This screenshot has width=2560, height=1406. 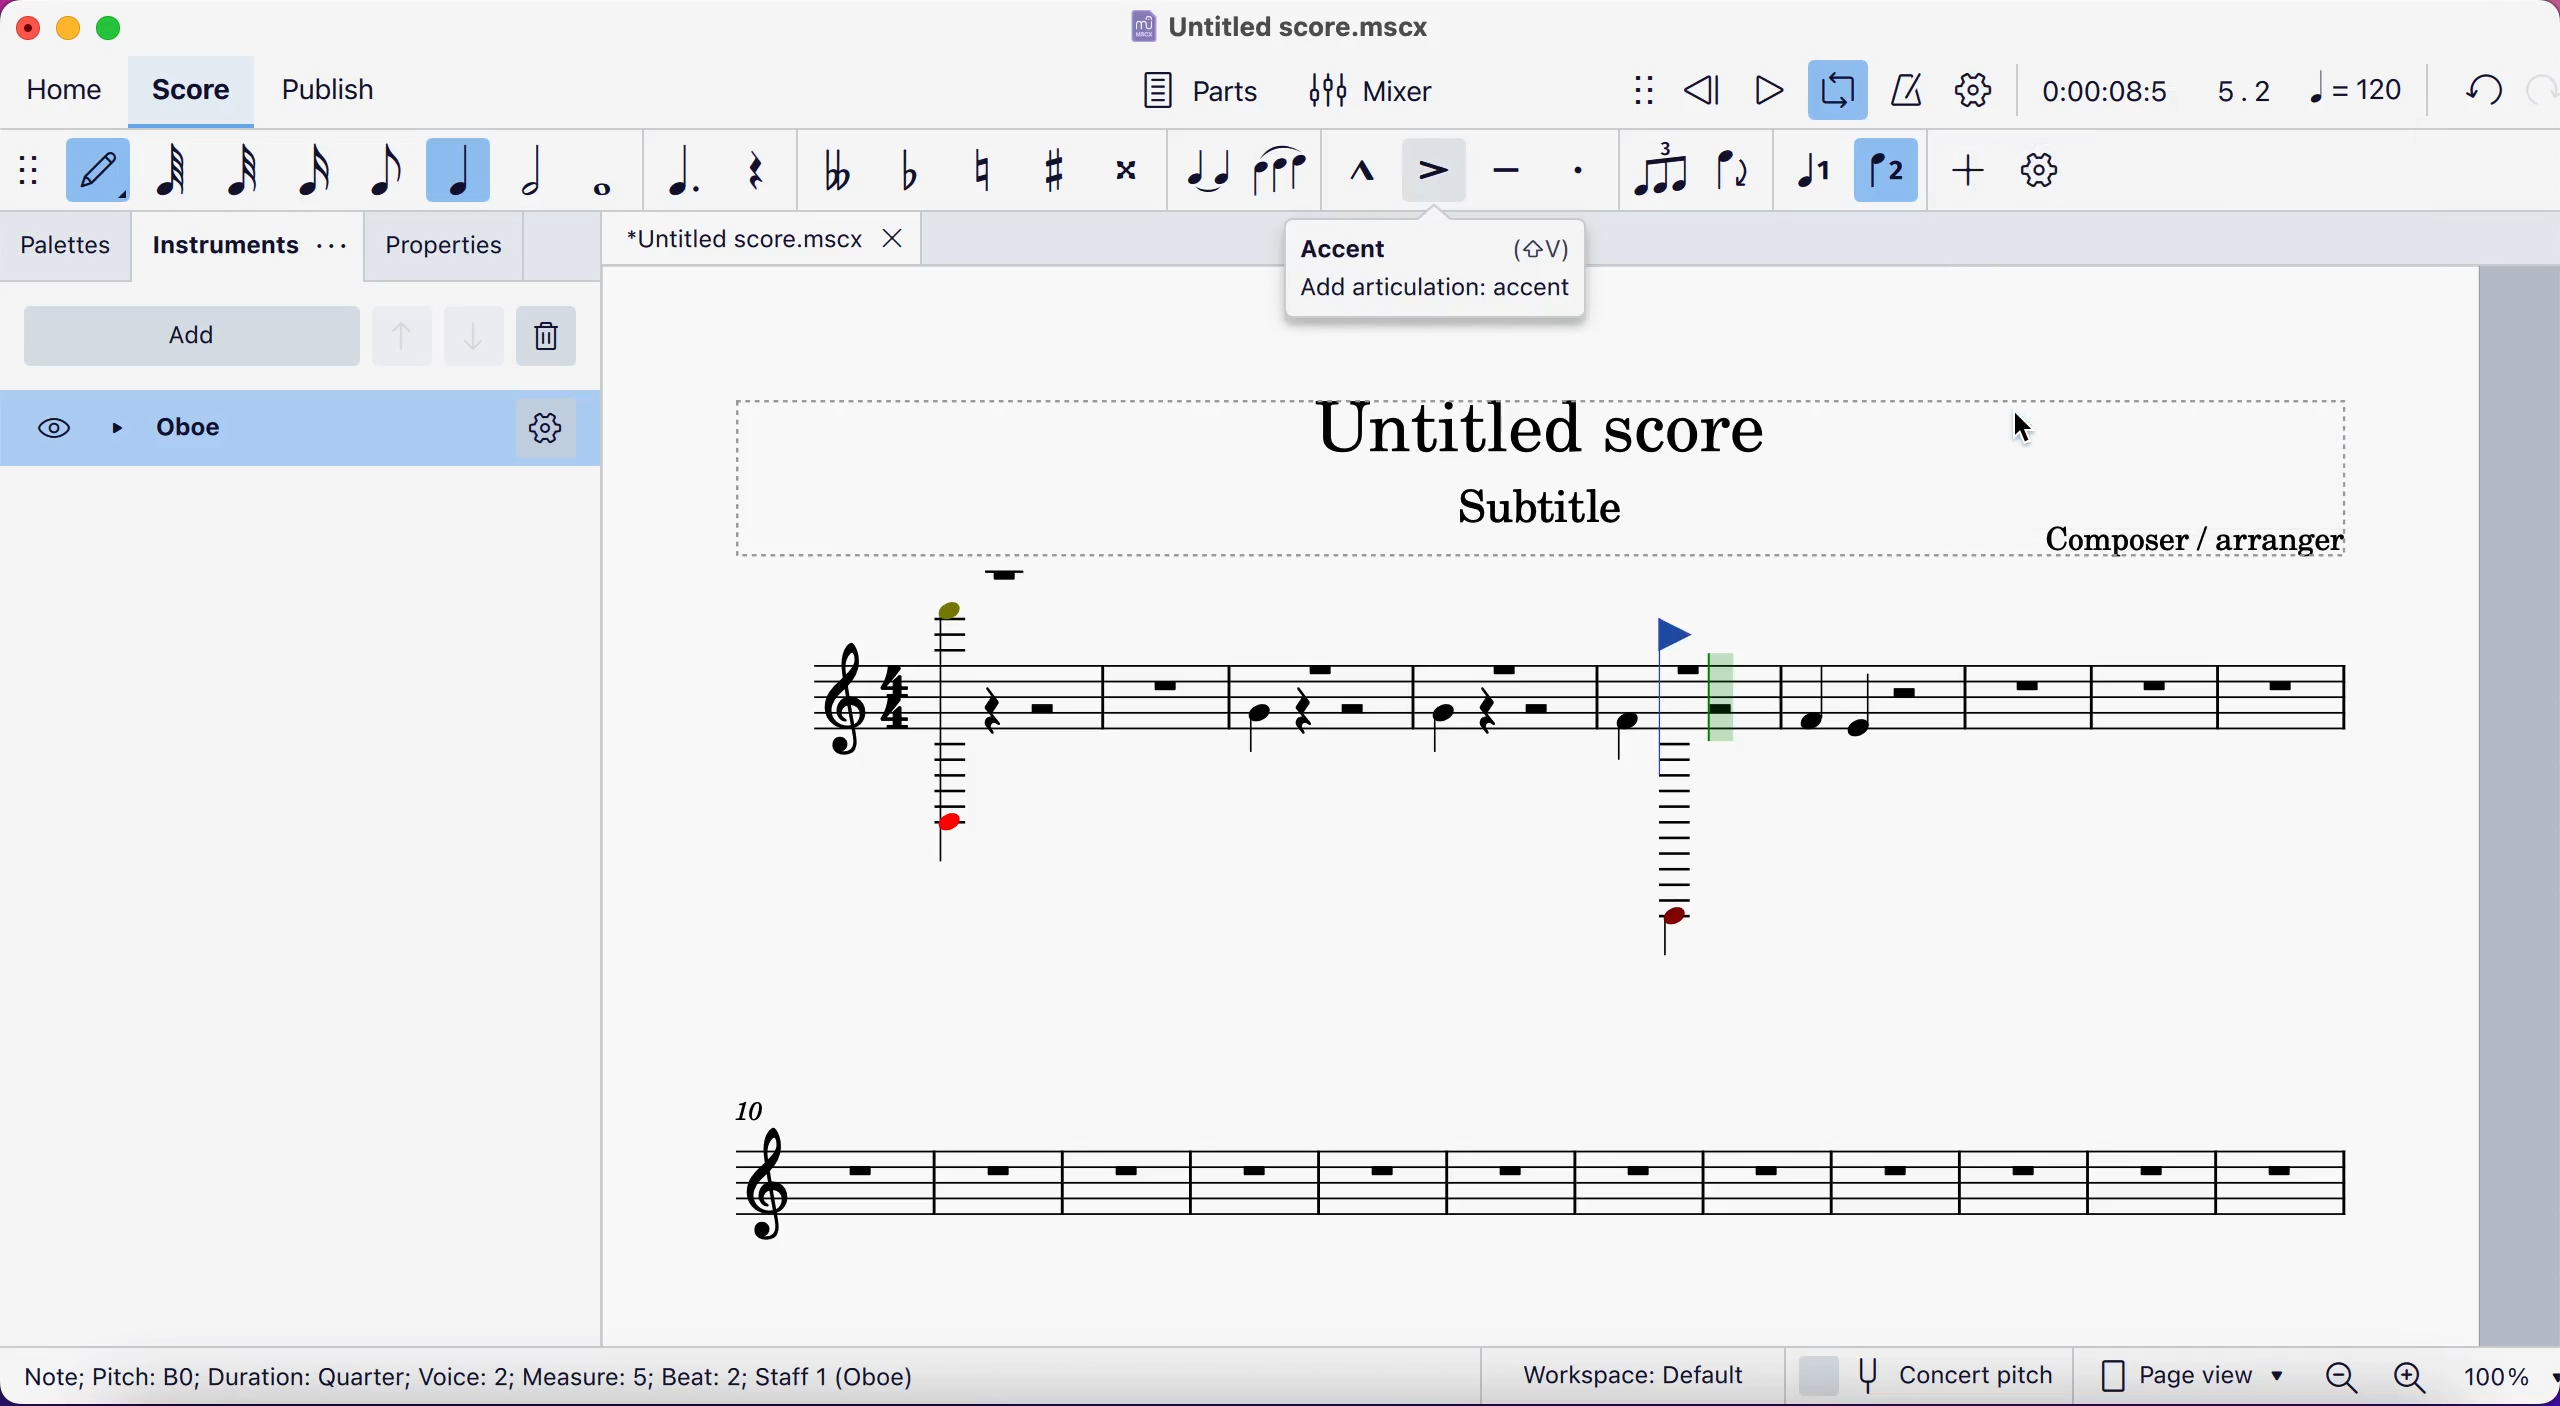 What do you see at coordinates (2491, 1373) in the screenshot?
I see `100%` at bounding box center [2491, 1373].